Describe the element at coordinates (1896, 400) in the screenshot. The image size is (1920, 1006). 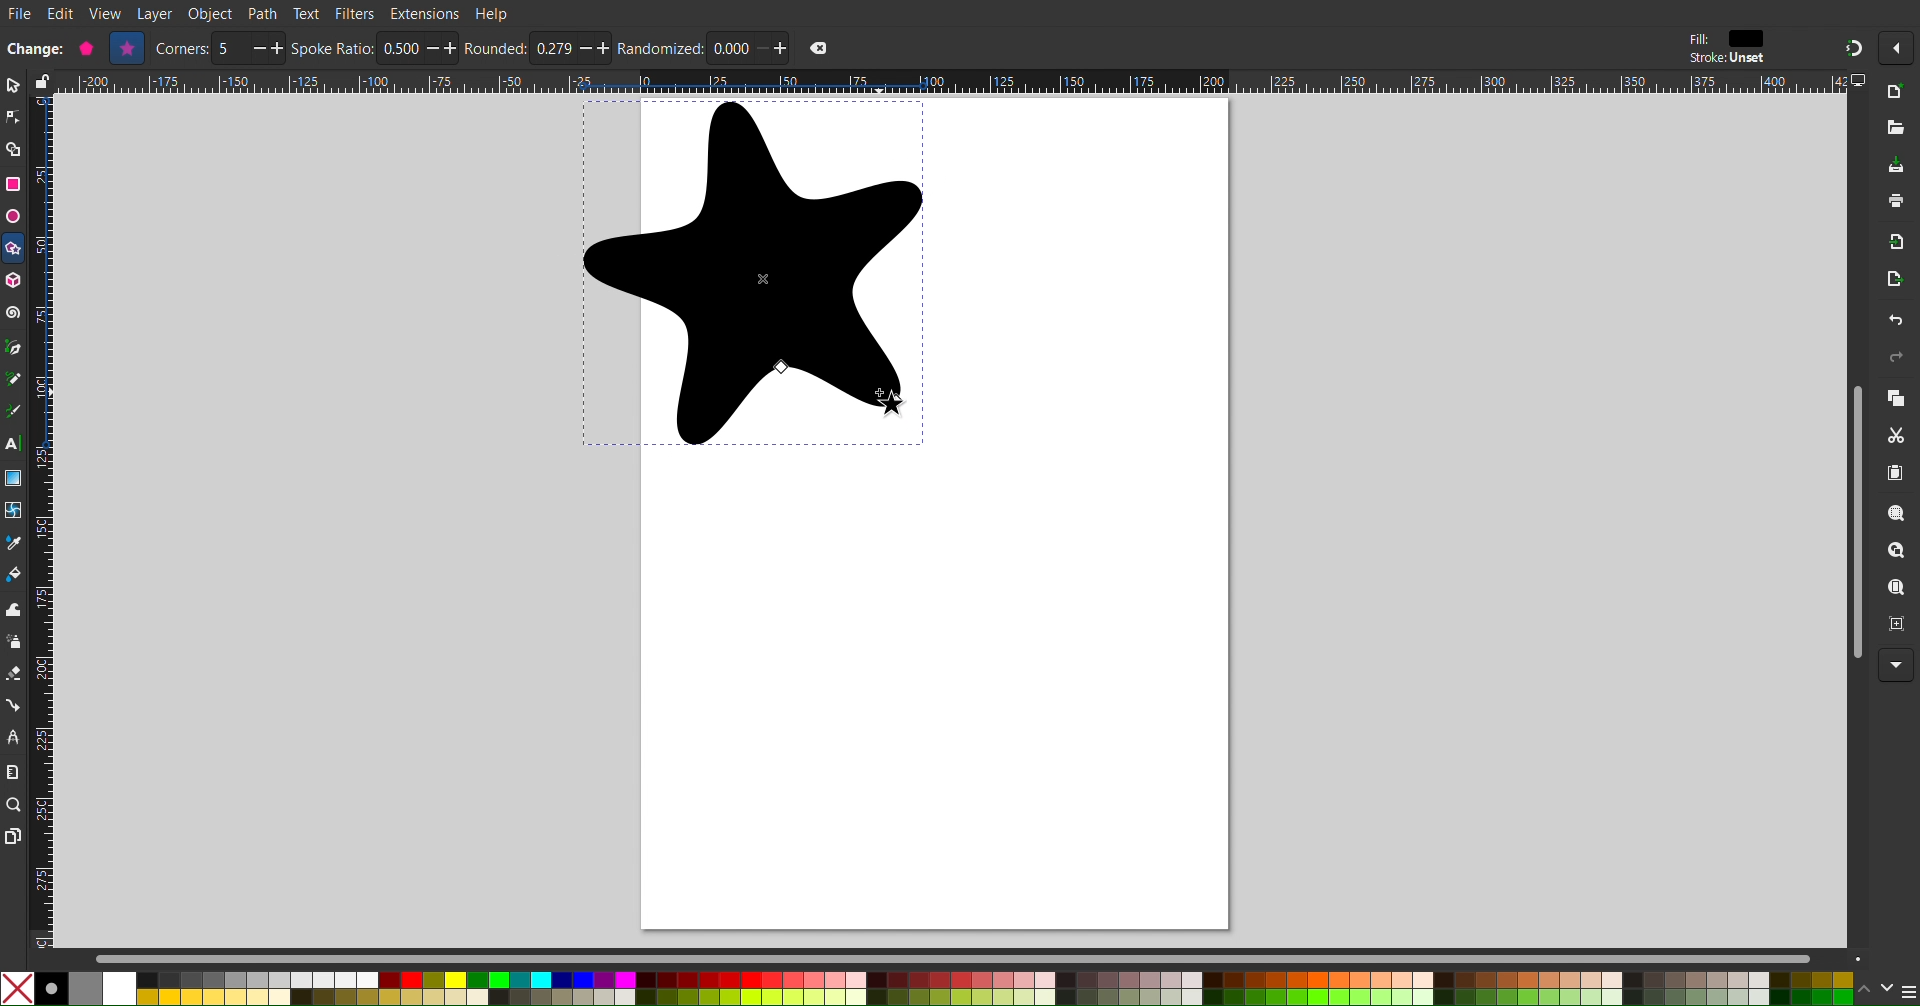
I see `Copy` at that location.